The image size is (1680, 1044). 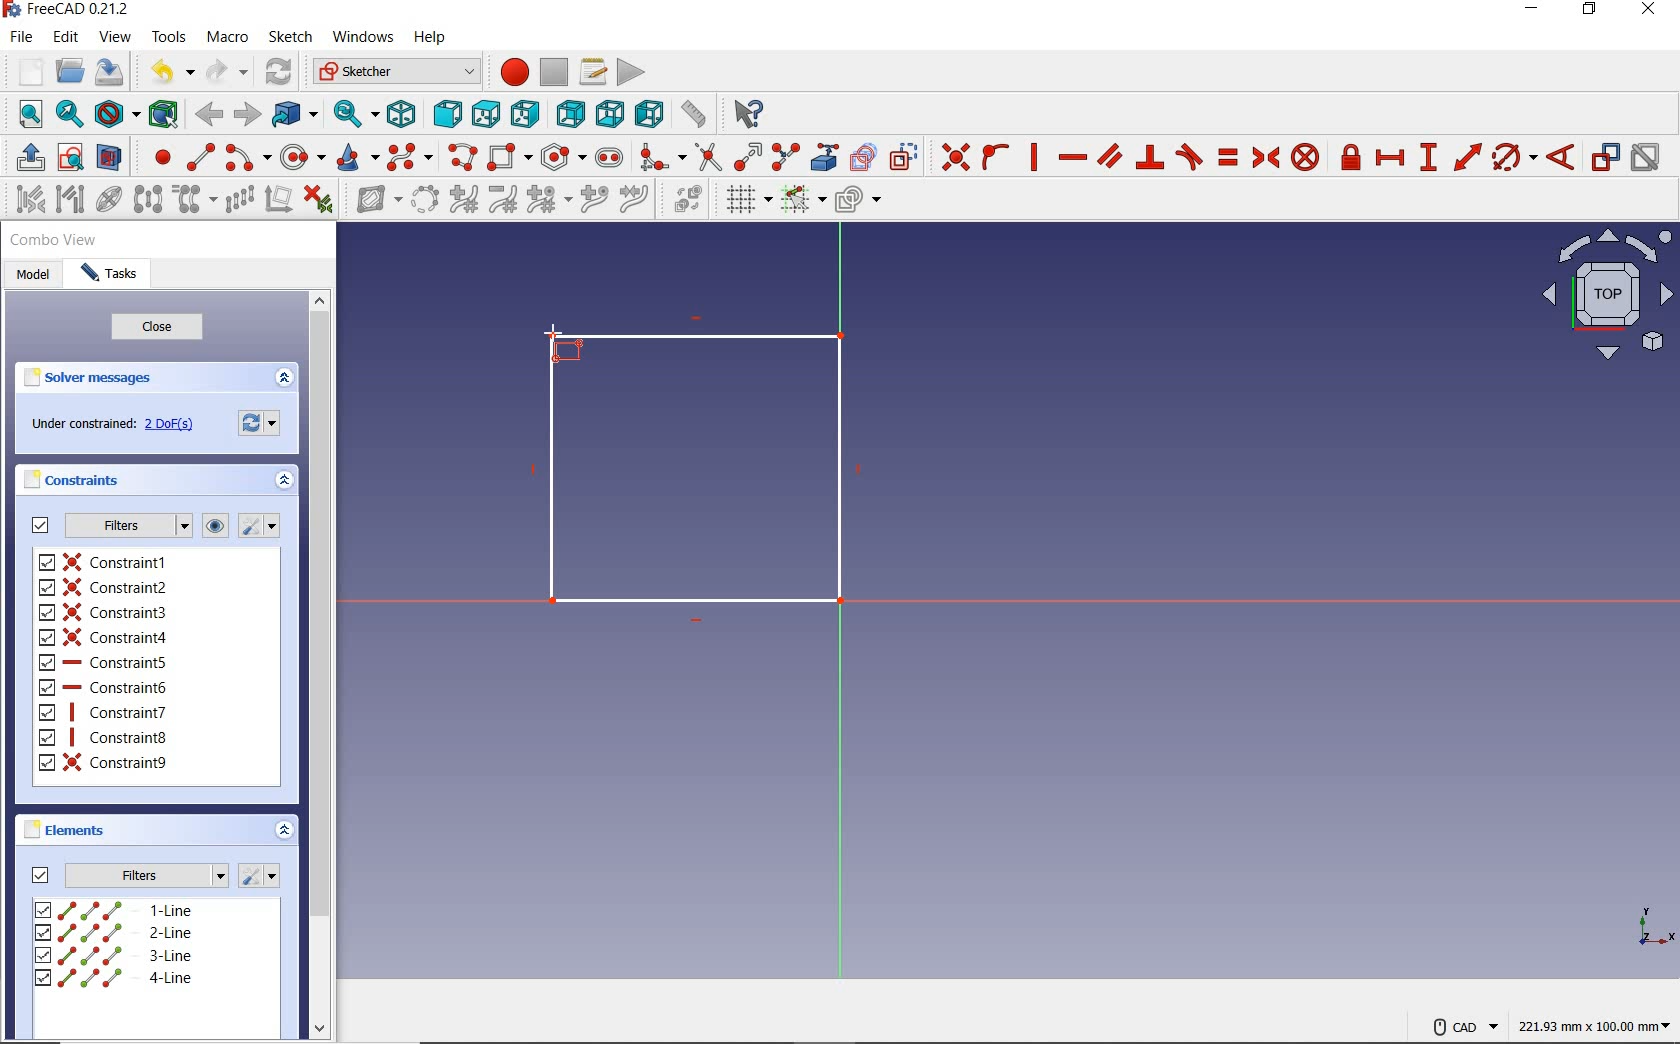 What do you see at coordinates (92, 381) in the screenshot?
I see `solver messages` at bounding box center [92, 381].